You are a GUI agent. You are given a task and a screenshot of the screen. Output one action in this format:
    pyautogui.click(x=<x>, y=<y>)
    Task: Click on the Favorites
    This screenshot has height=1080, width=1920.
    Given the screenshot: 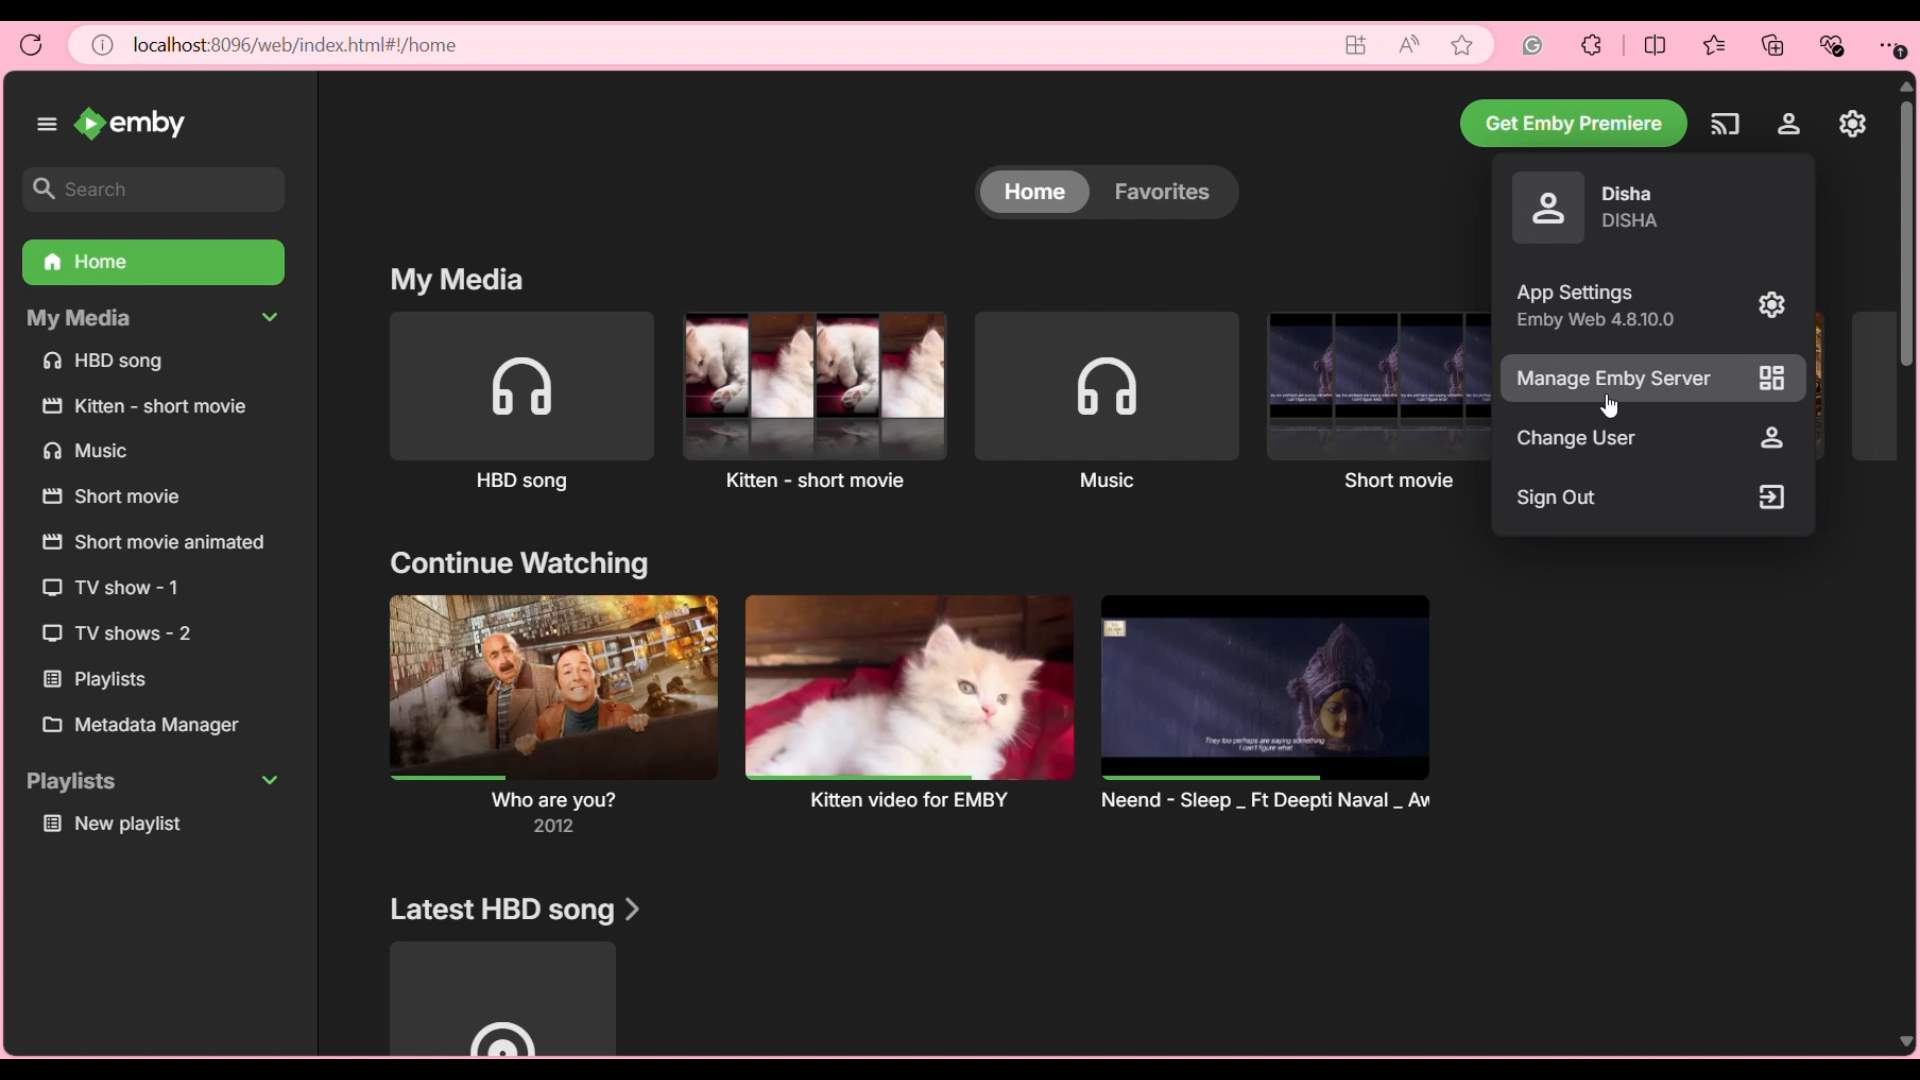 What is the action you would take?
    pyautogui.click(x=1170, y=192)
    